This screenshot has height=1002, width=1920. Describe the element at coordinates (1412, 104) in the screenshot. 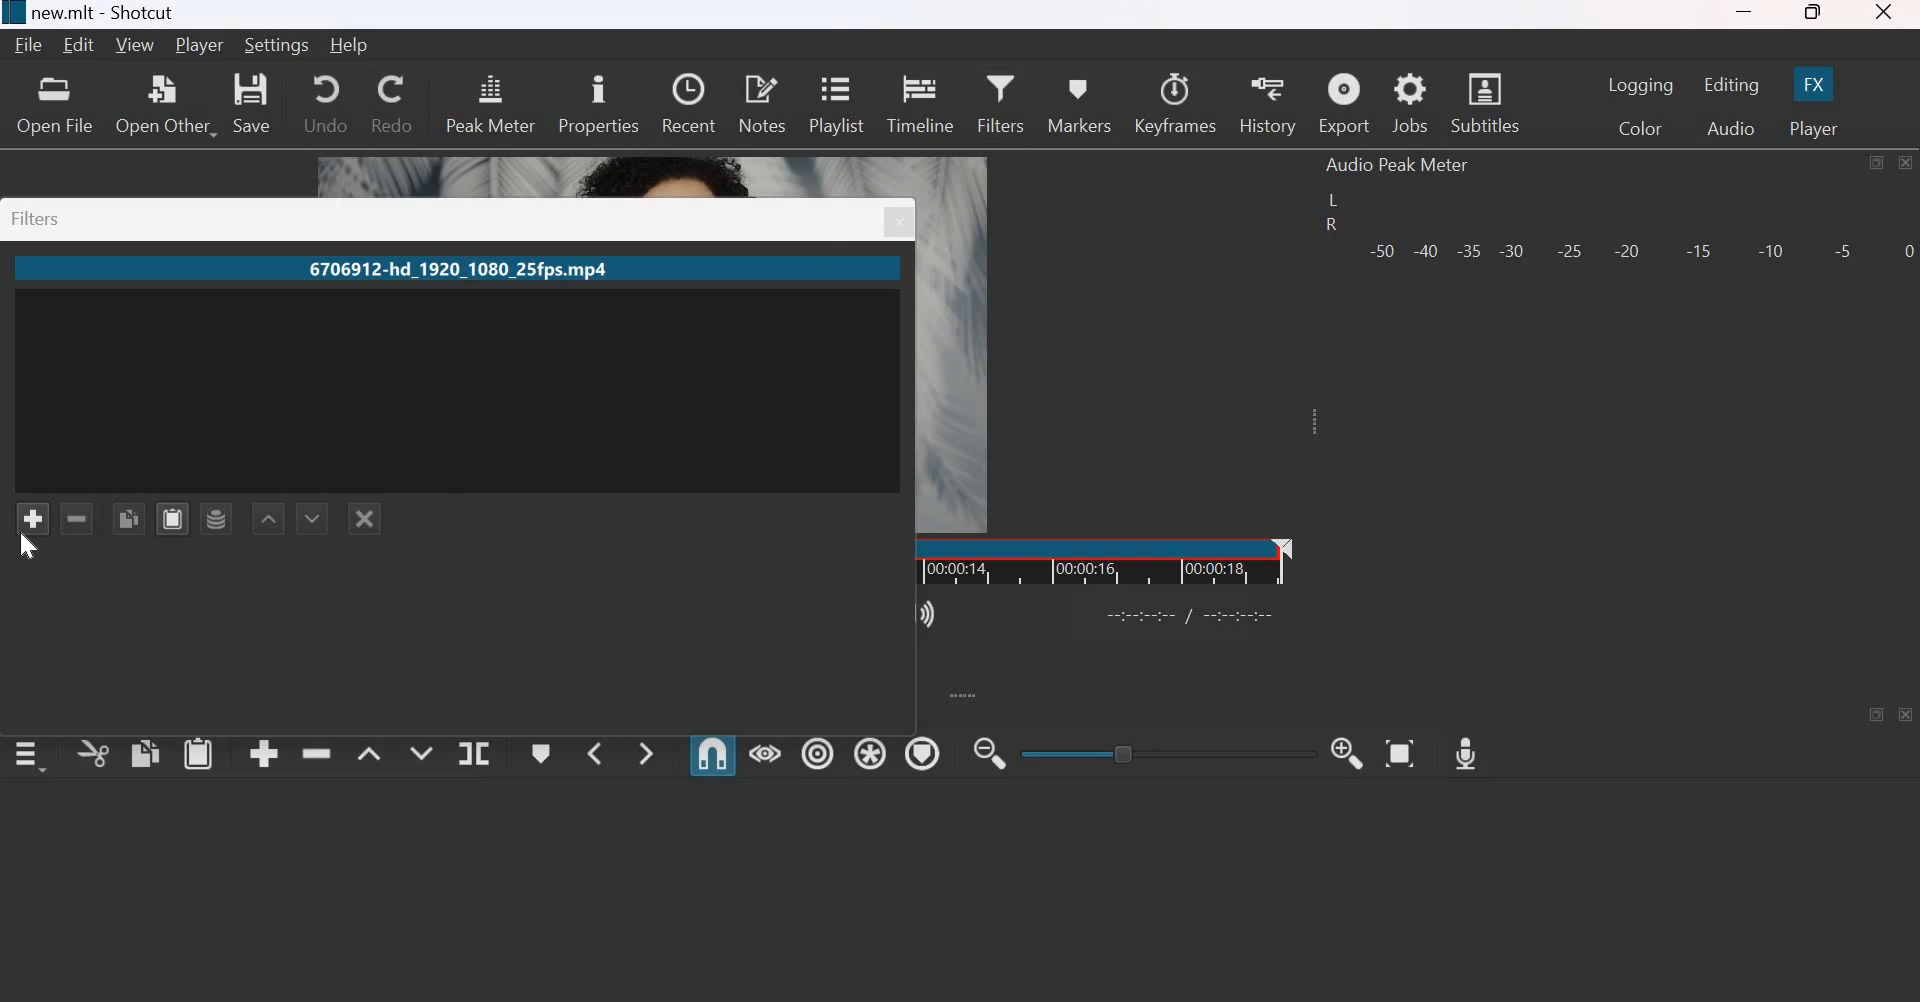

I see `jobs` at that location.